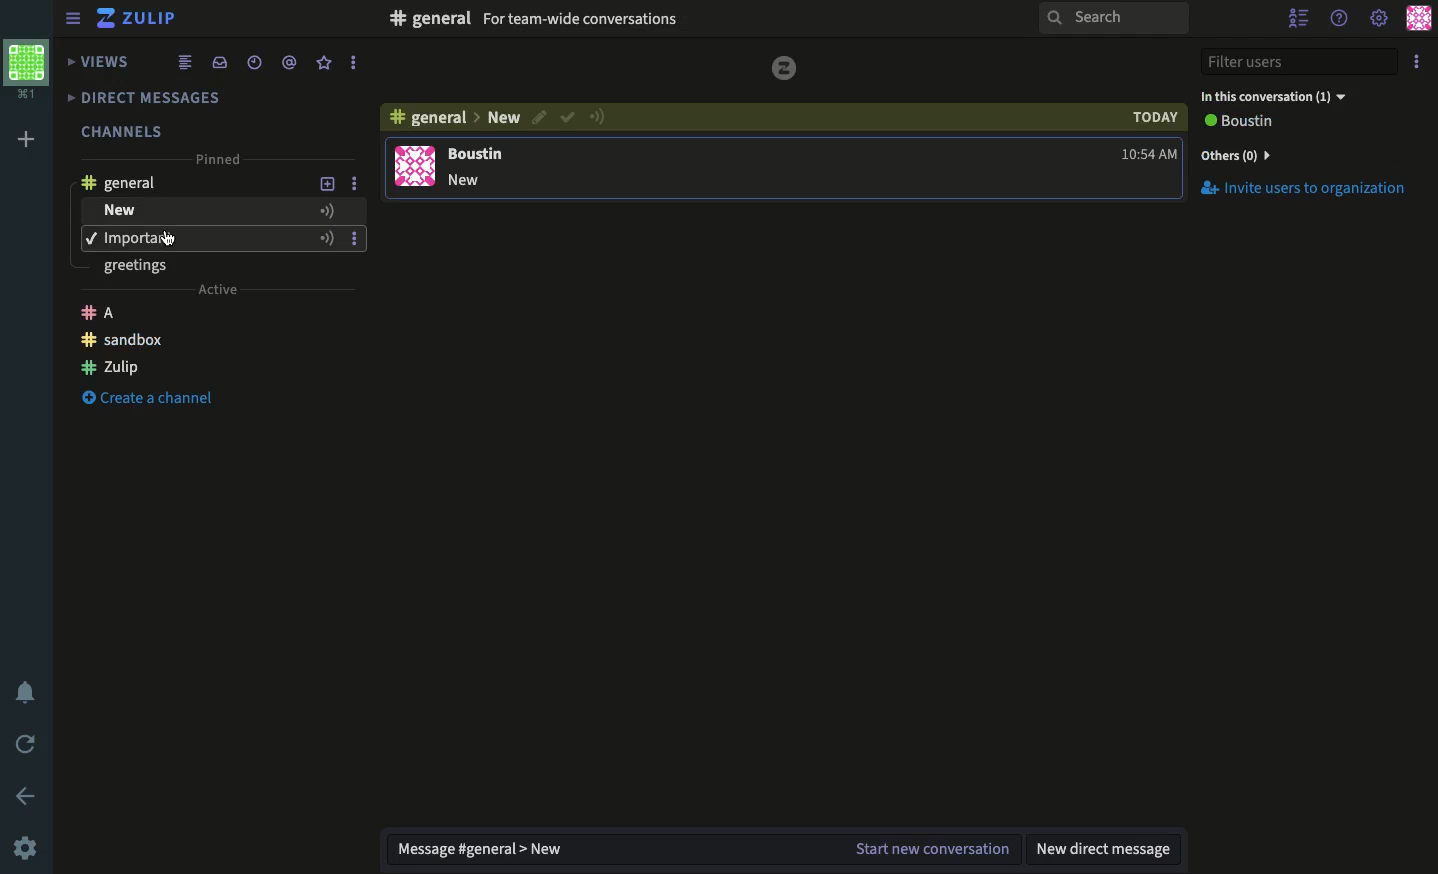 The height and width of the screenshot is (874, 1438). What do you see at coordinates (572, 118) in the screenshot?
I see `Resolved` at bounding box center [572, 118].